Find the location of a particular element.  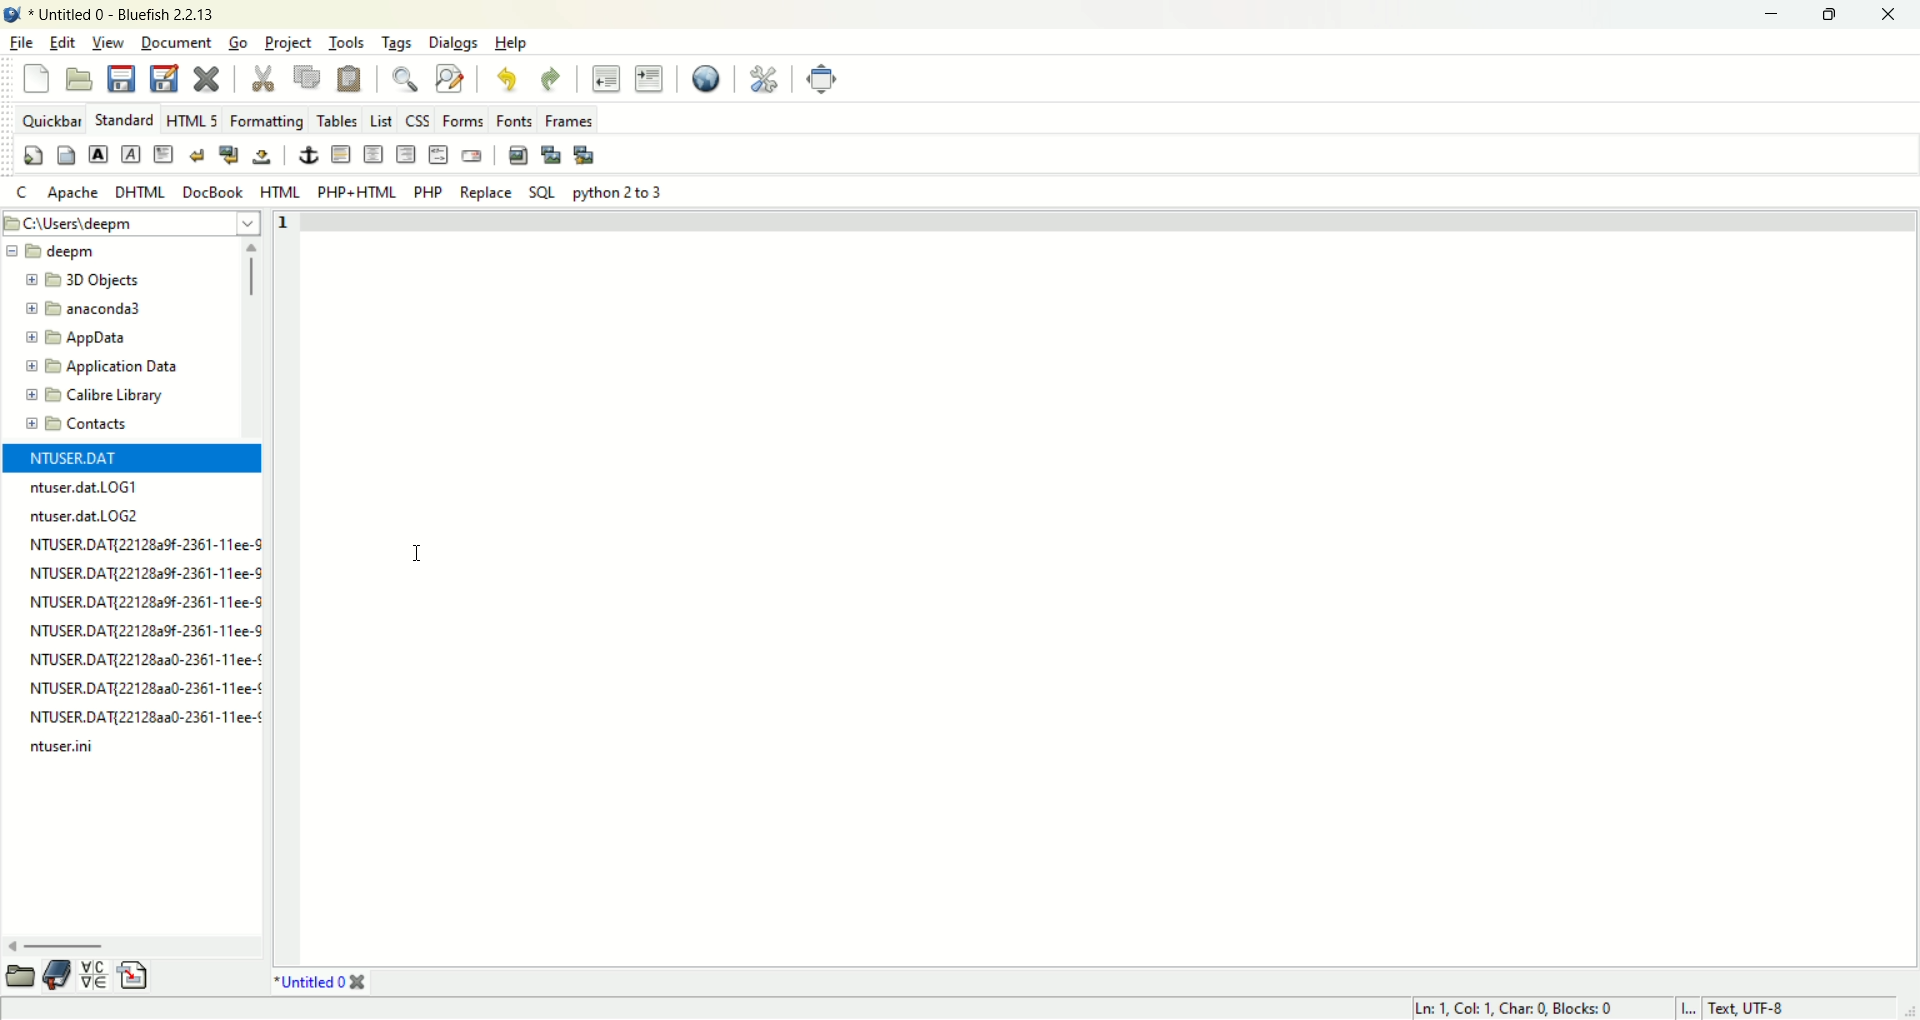

NTUSER.DAT{2212829f-2361-11ee-9 is located at coordinates (147, 575).